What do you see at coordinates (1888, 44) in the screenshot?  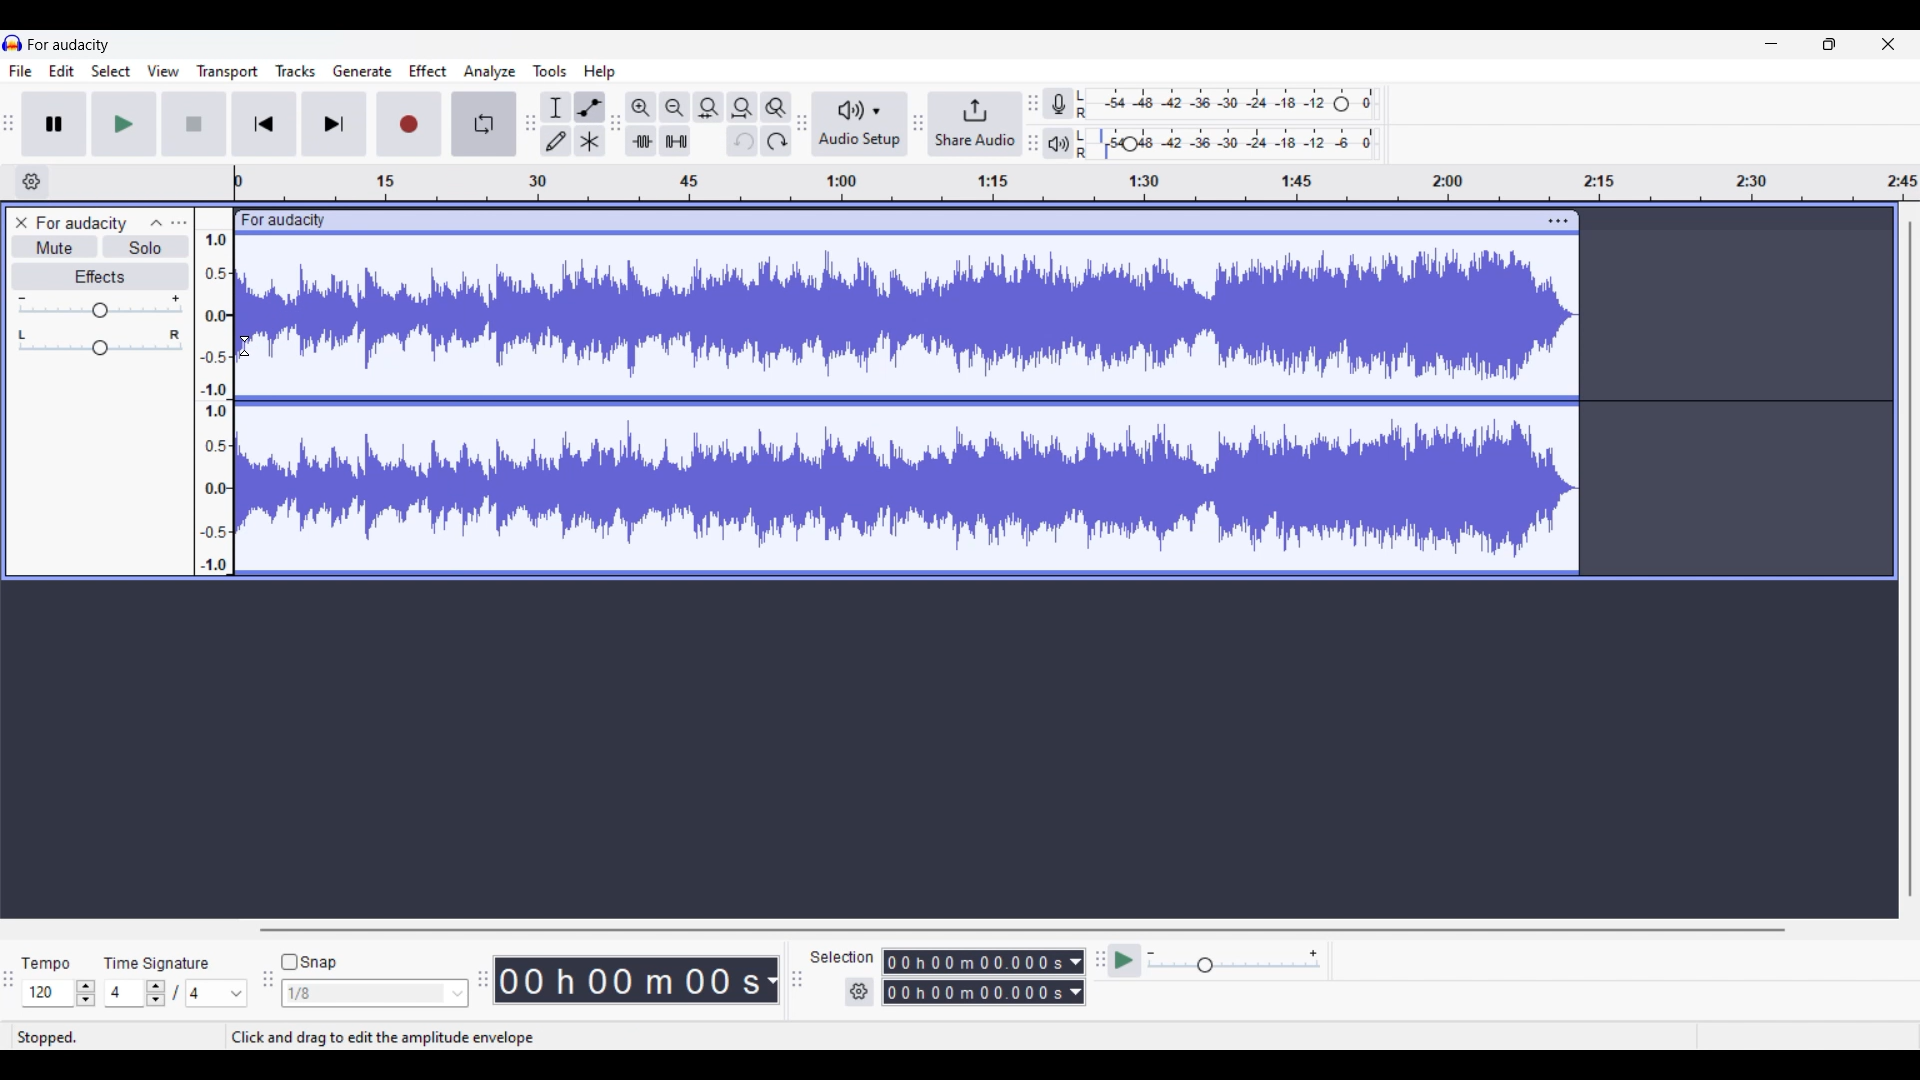 I see `Close interface` at bounding box center [1888, 44].